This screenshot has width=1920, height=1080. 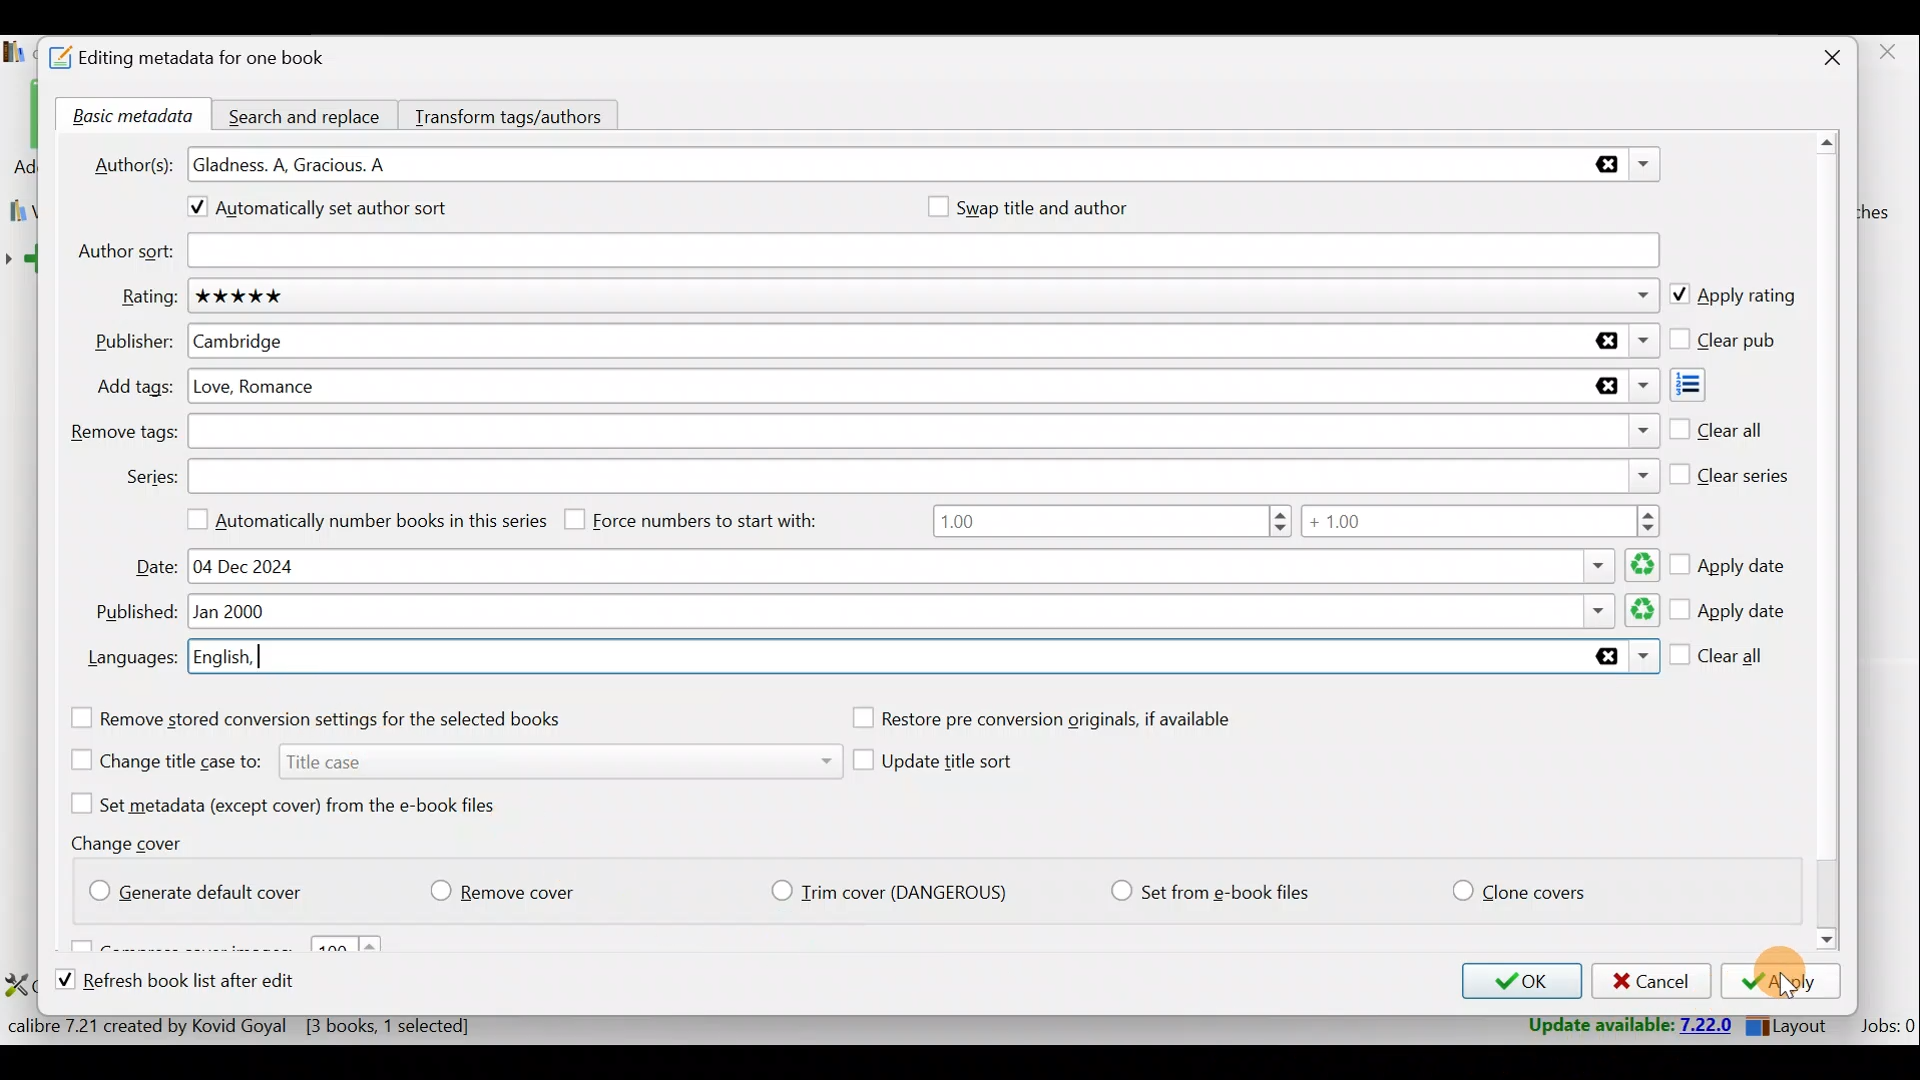 What do you see at coordinates (1791, 1022) in the screenshot?
I see `Layout` at bounding box center [1791, 1022].